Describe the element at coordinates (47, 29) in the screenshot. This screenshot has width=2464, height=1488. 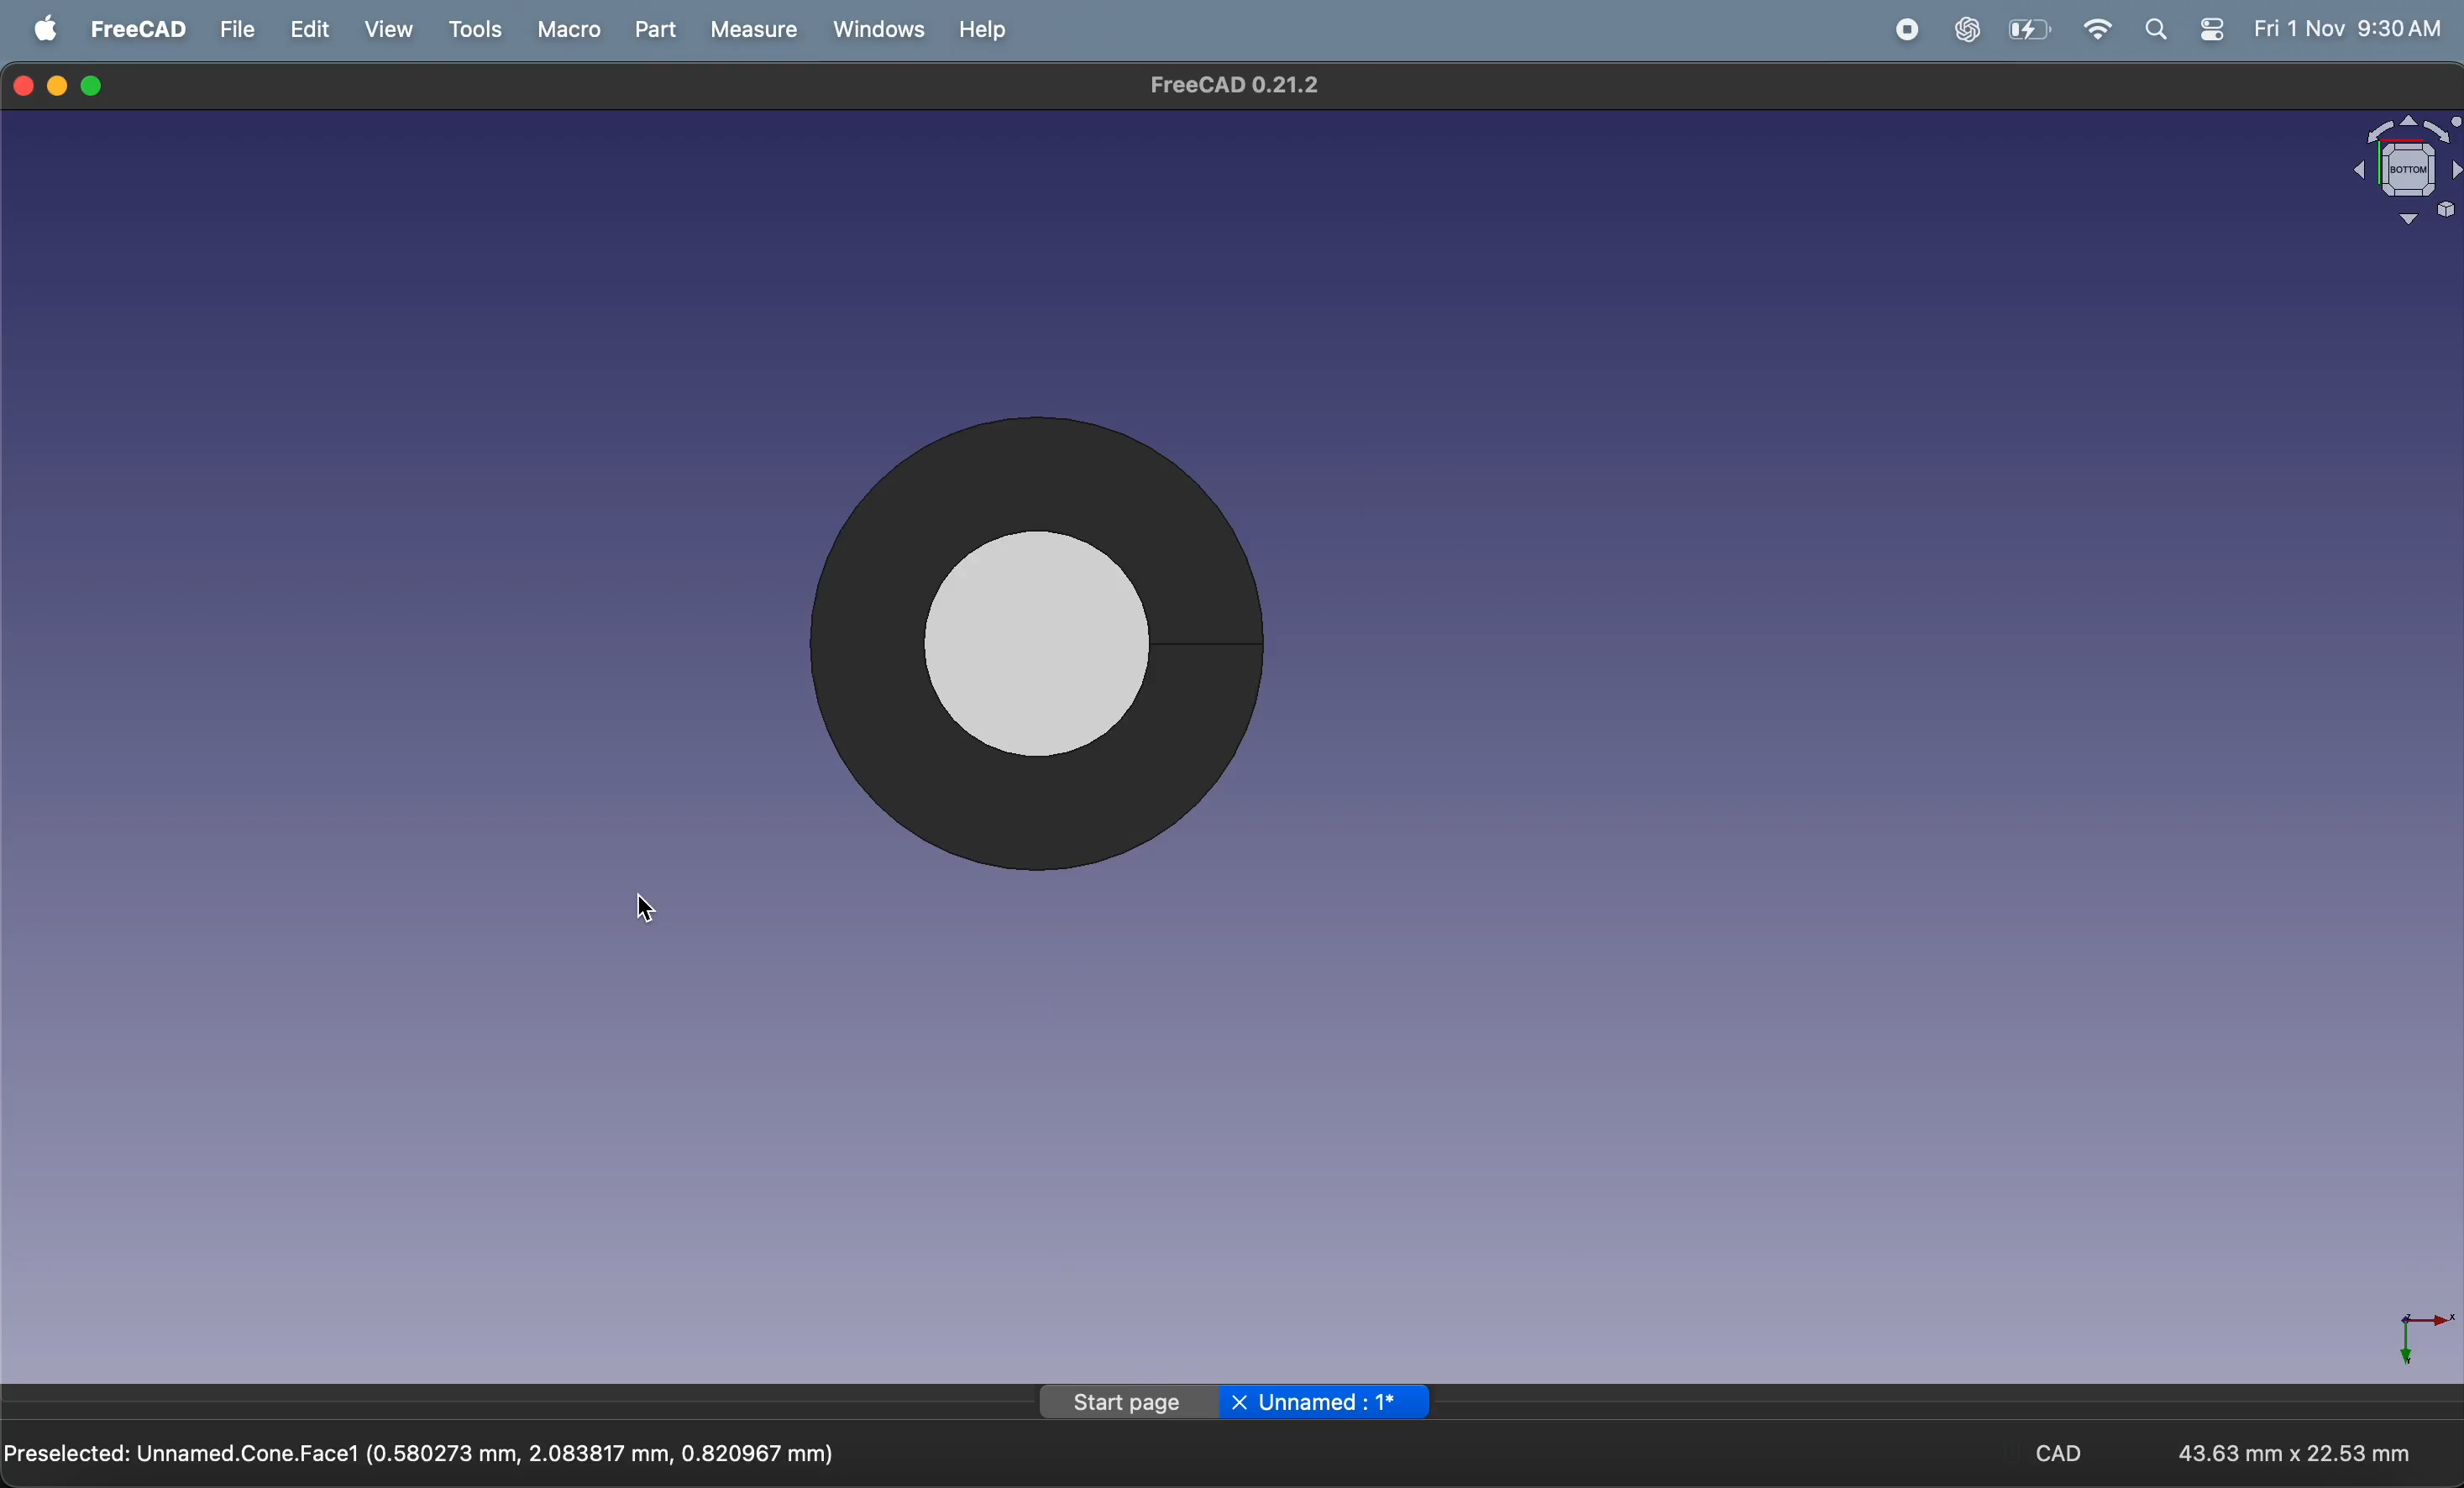
I see `apple menu` at that location.